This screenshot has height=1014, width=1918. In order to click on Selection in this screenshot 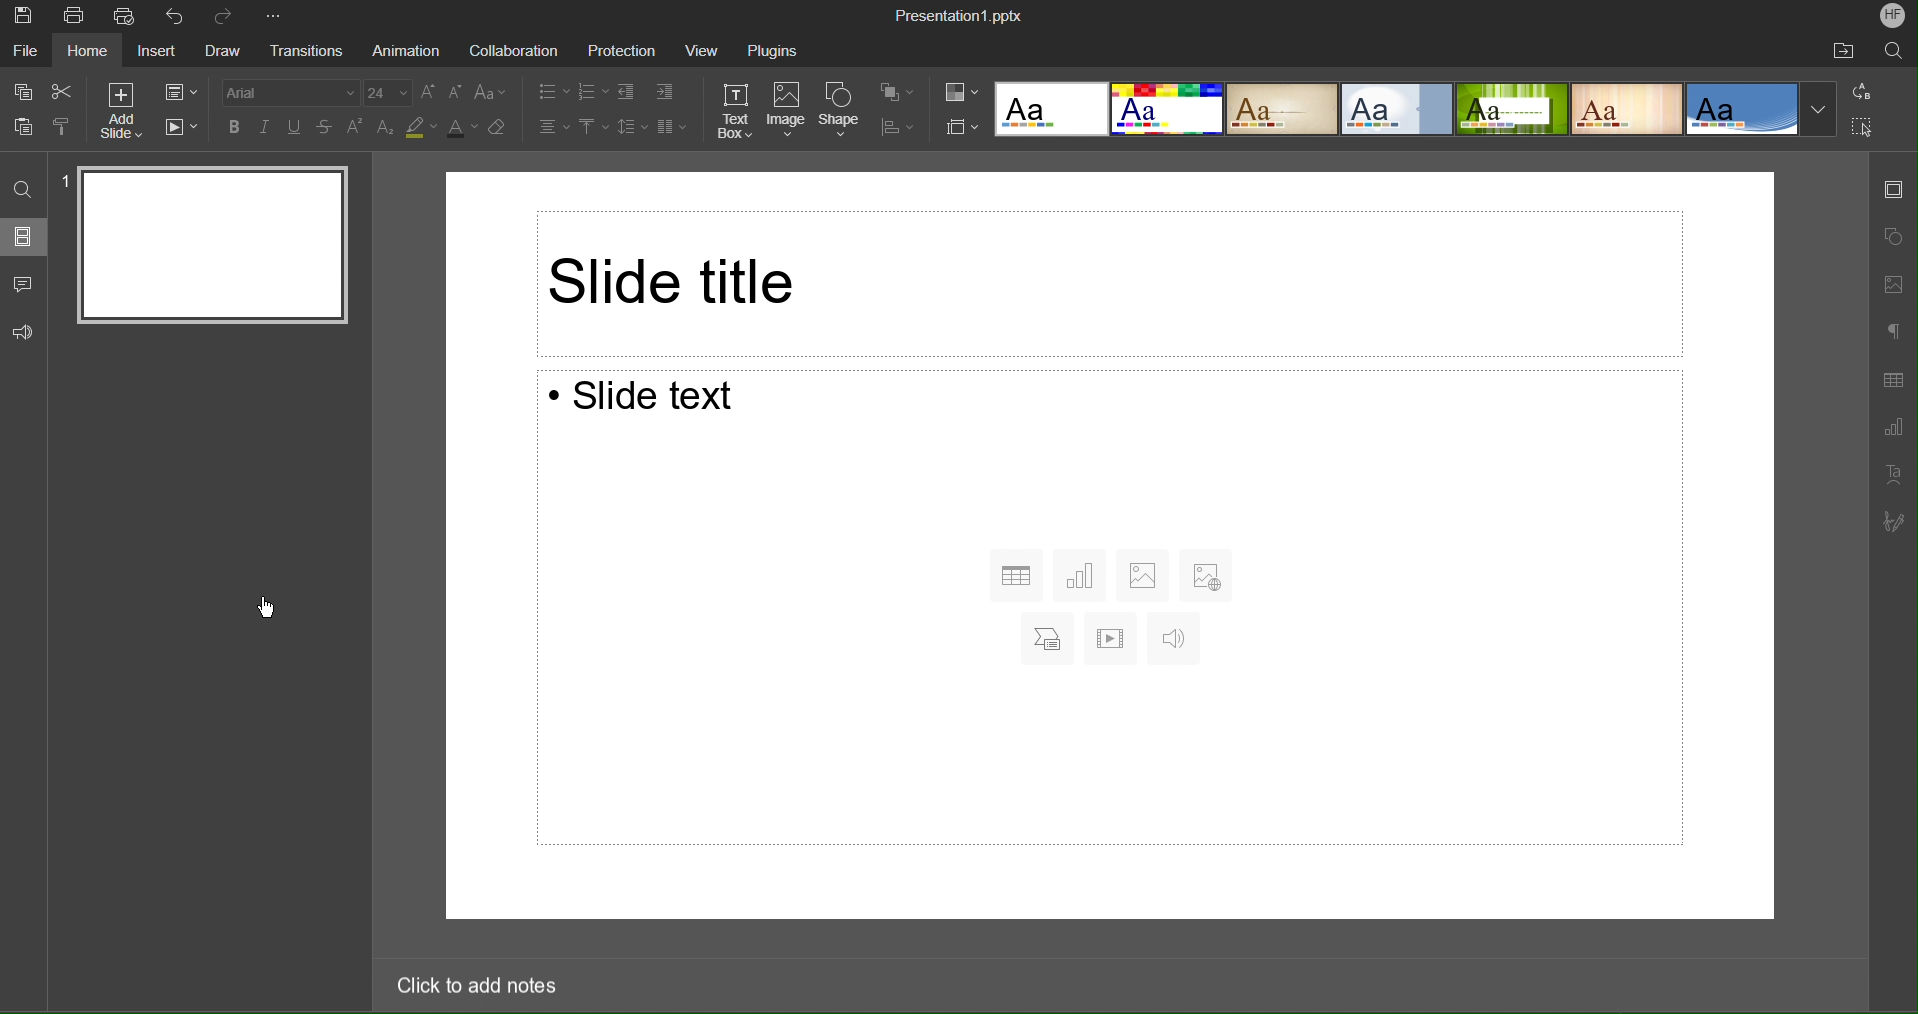, I will do `click(1861, 127)`.